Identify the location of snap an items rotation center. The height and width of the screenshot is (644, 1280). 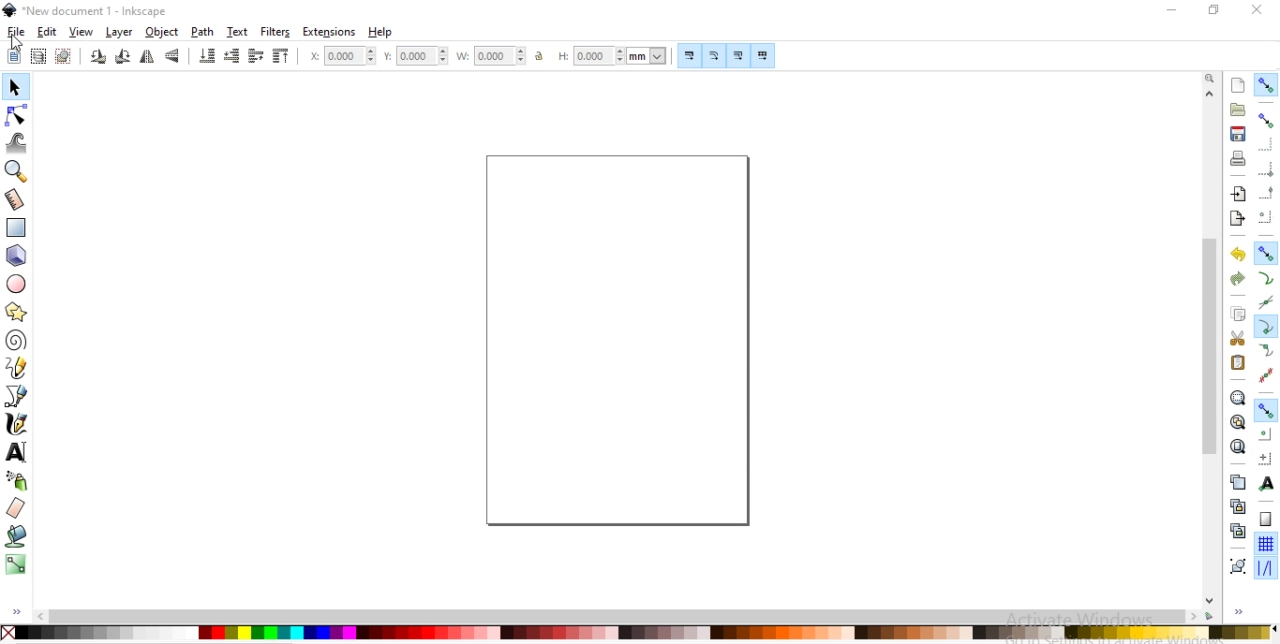
(1266, 458).